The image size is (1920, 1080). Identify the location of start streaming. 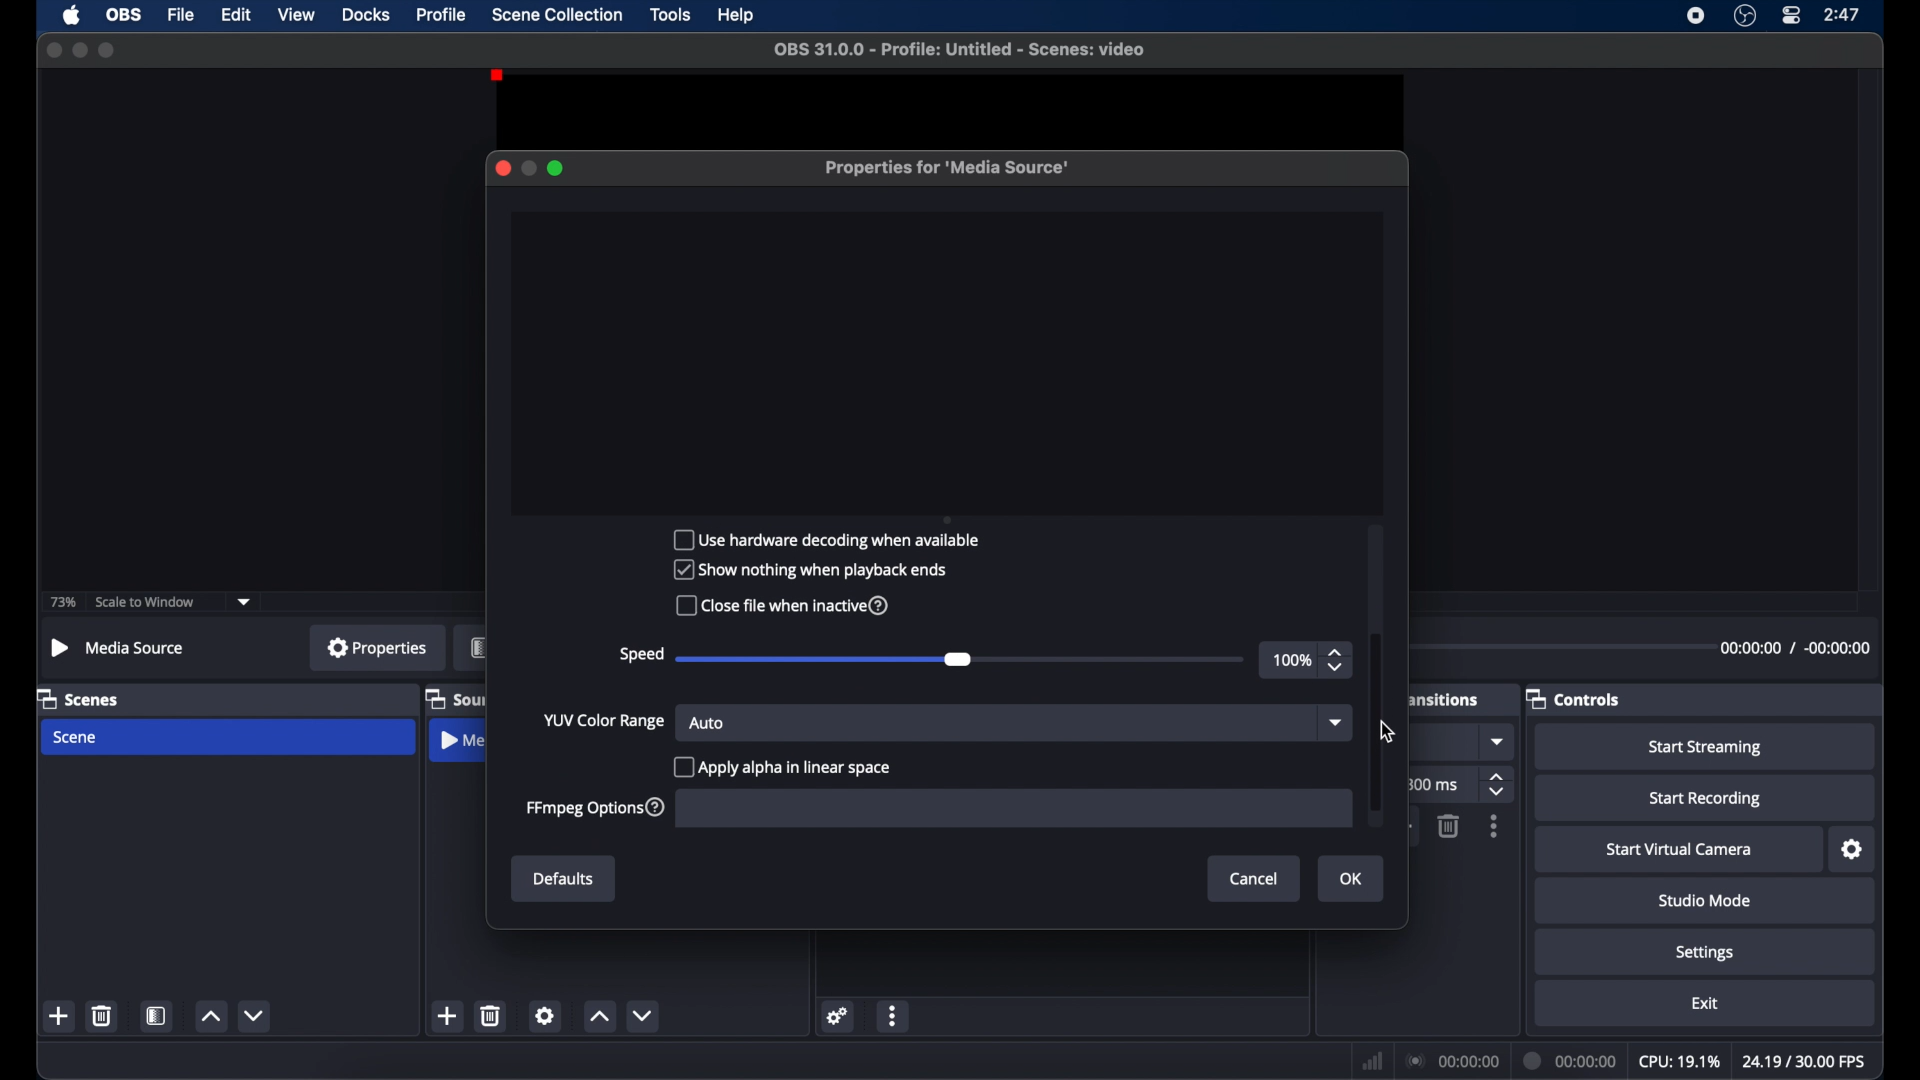
(1704, 747).